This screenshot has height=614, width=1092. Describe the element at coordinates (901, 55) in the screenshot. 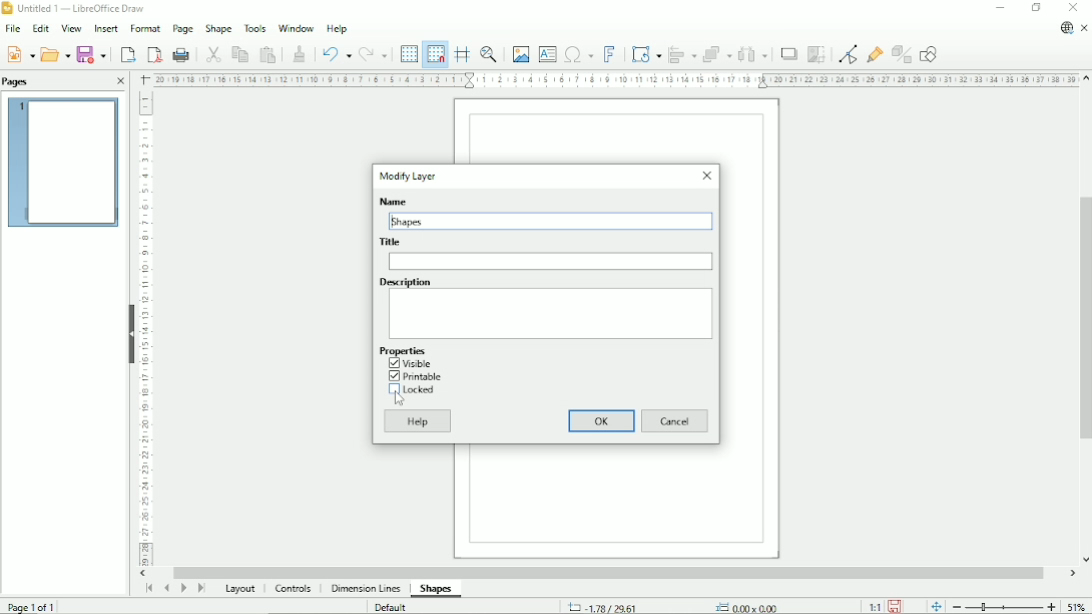

I see `Toggle extrusion` at that location.